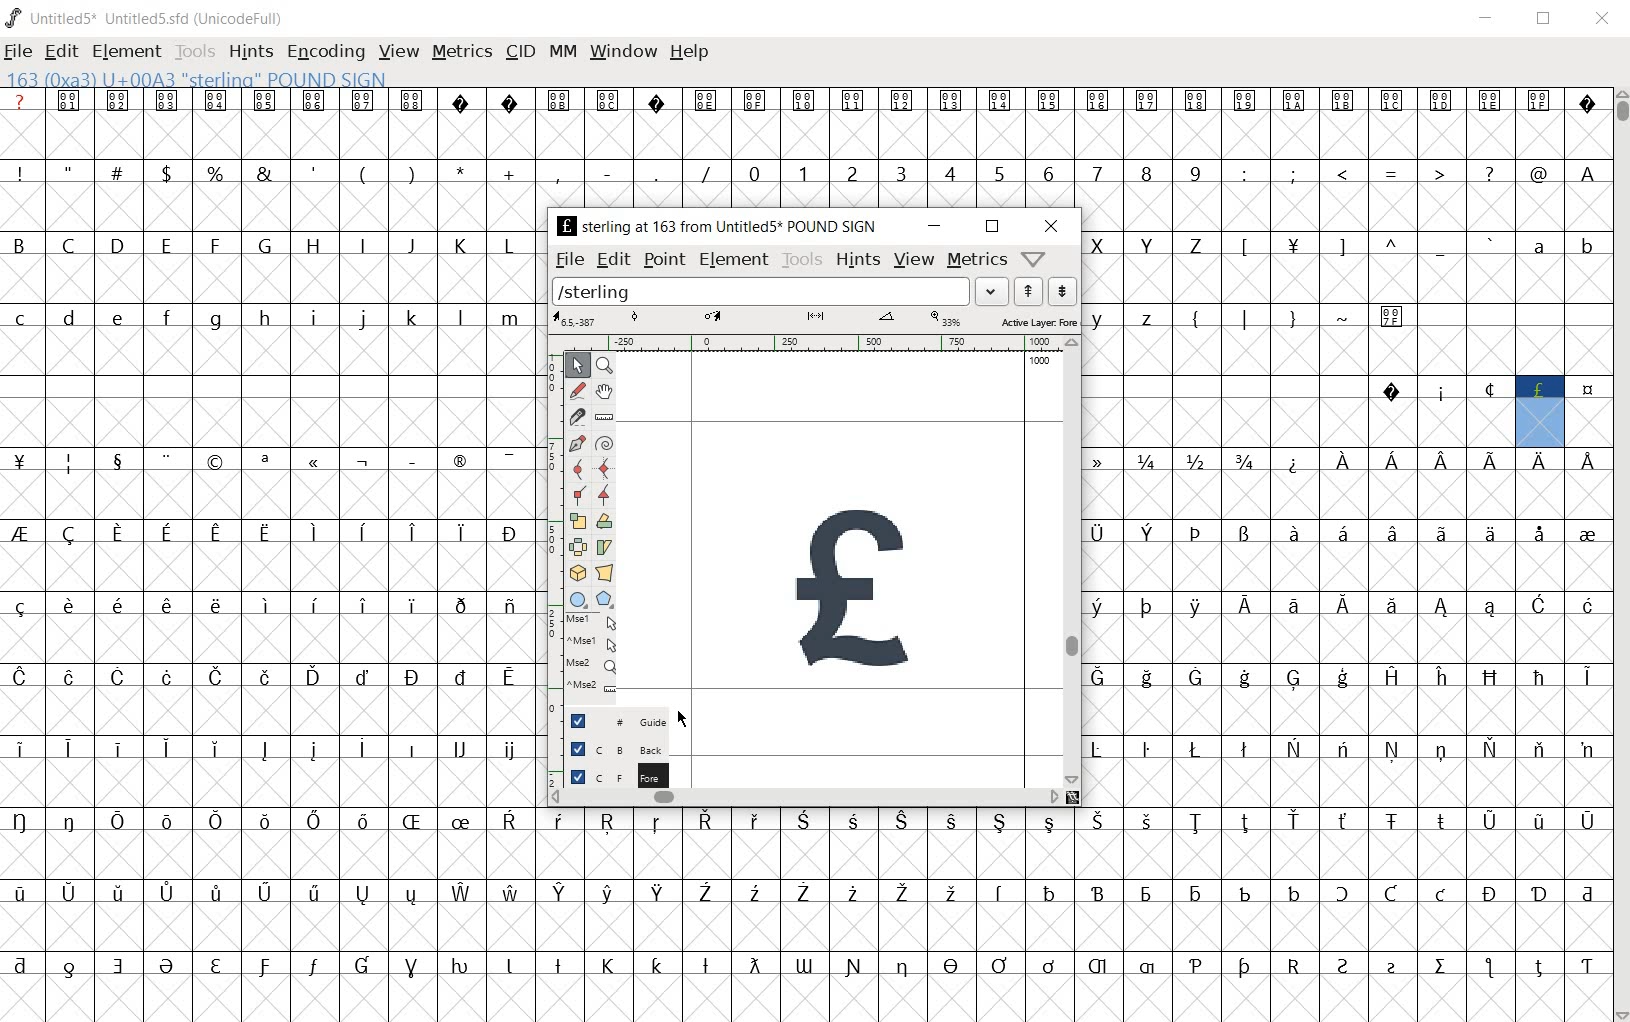 This screenshot has height=1022, width=1630. Describe the element at coordinates (1490, 677) in the screenshot. I see `Symbol` at that location.